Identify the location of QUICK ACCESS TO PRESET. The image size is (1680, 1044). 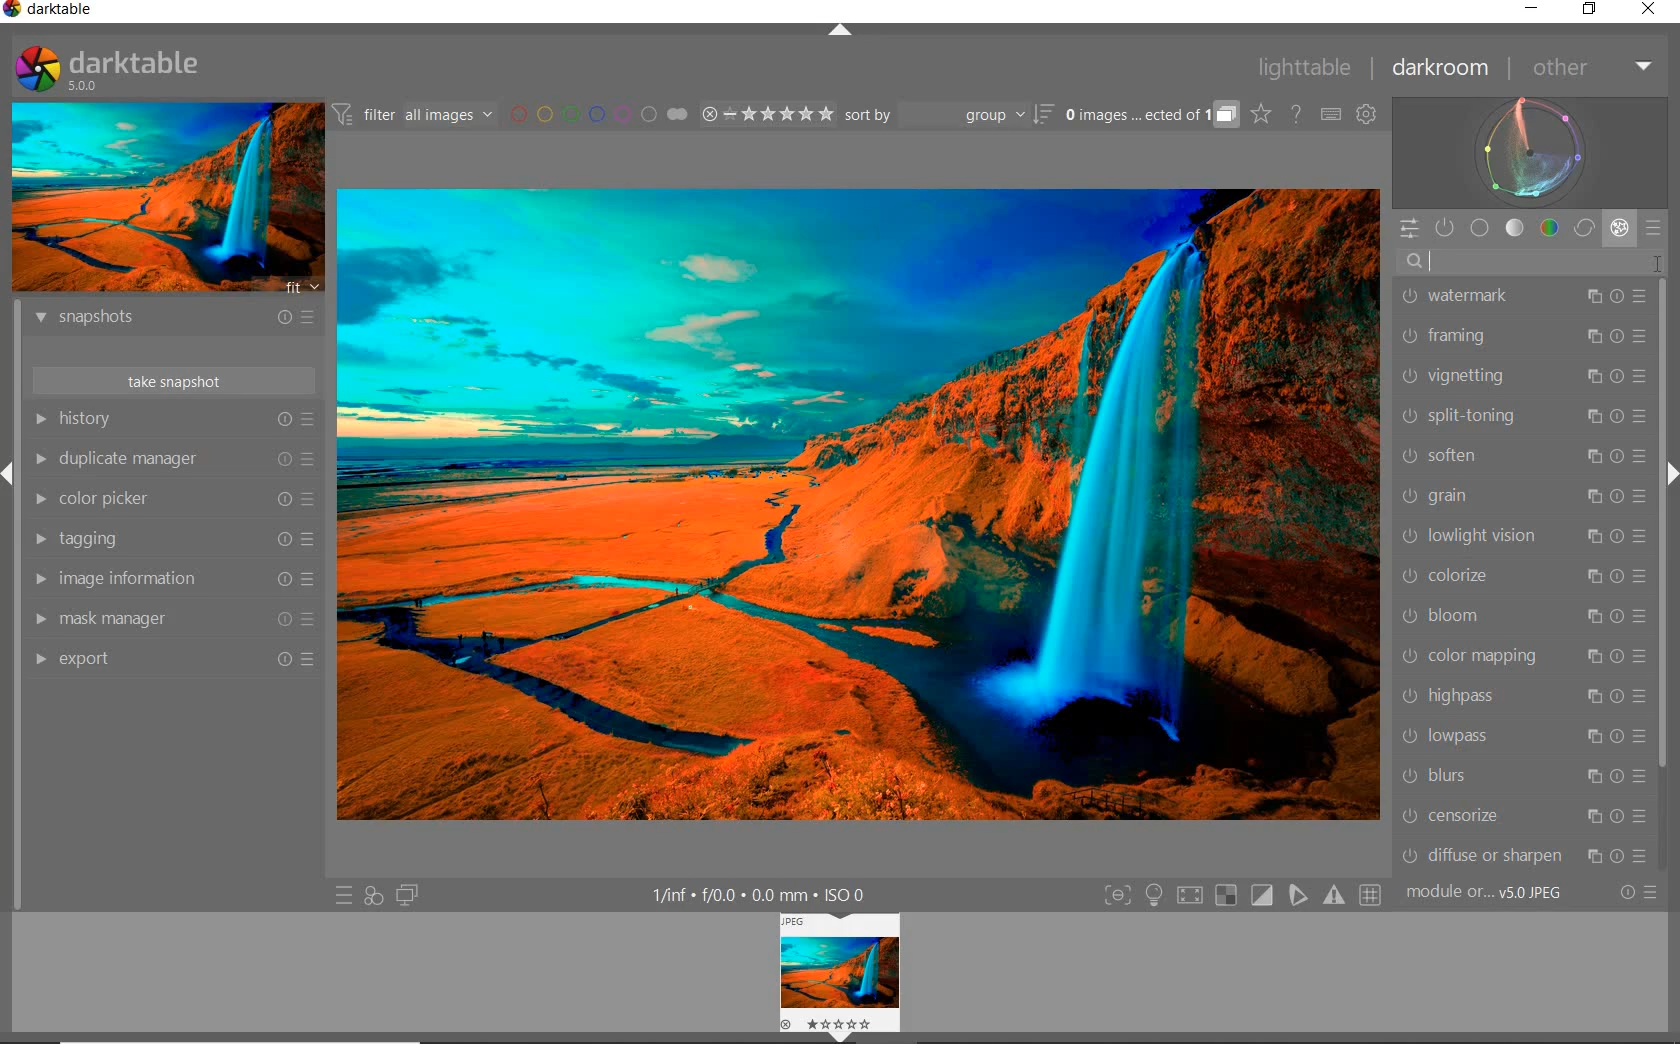
(343, 894).